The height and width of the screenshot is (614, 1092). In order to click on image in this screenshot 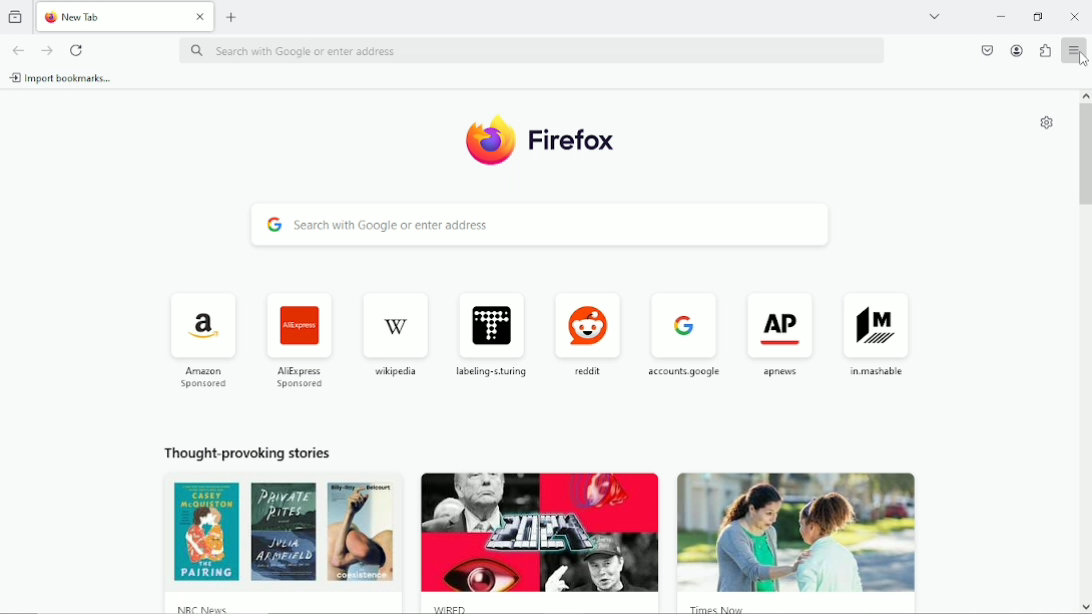, I will do `click(275, 535)`.